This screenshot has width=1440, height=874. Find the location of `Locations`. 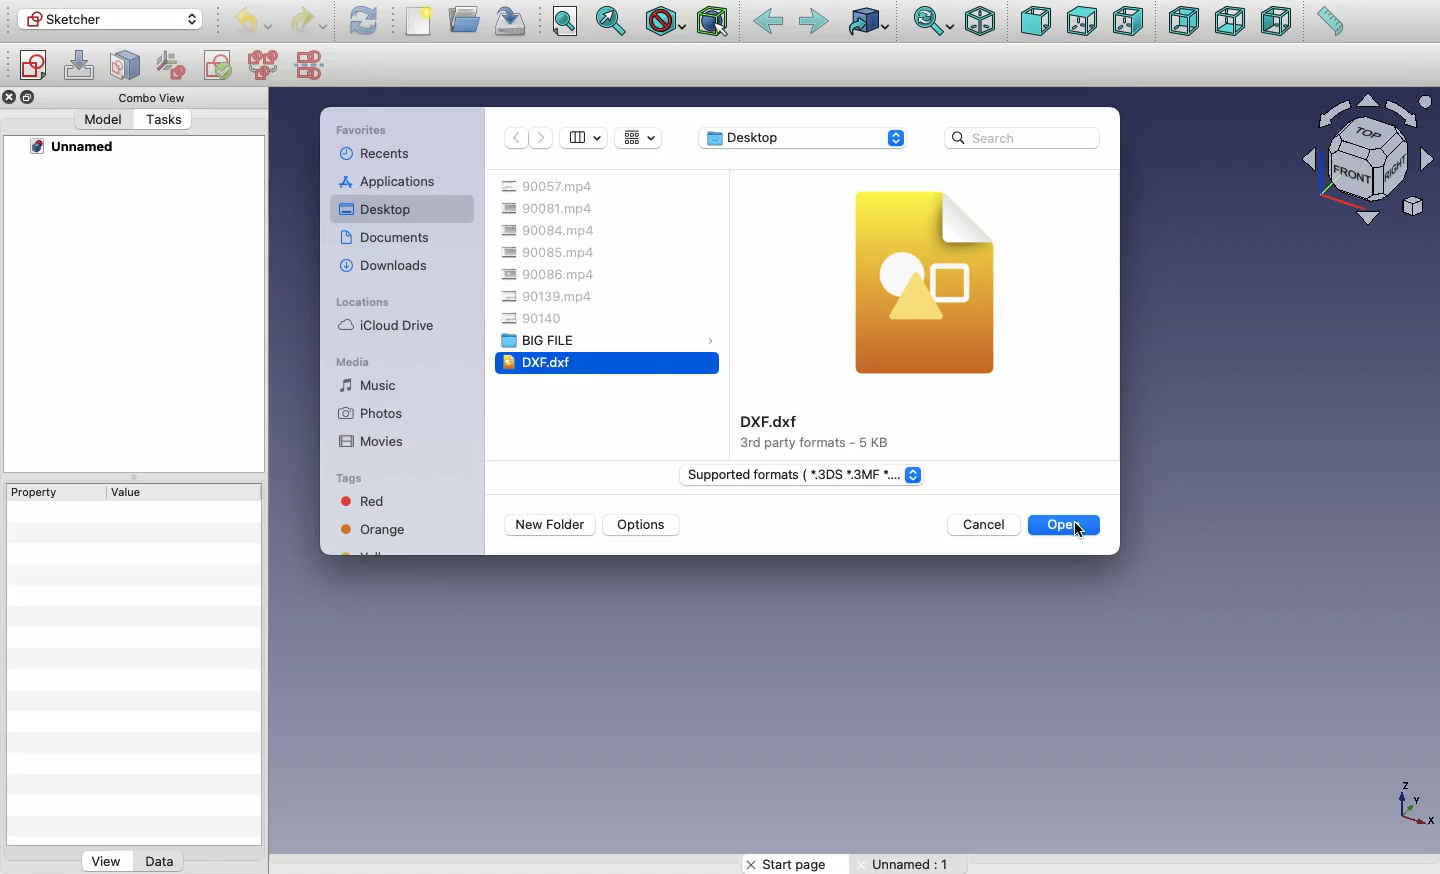

Locations is located at coordinates (364, 300).